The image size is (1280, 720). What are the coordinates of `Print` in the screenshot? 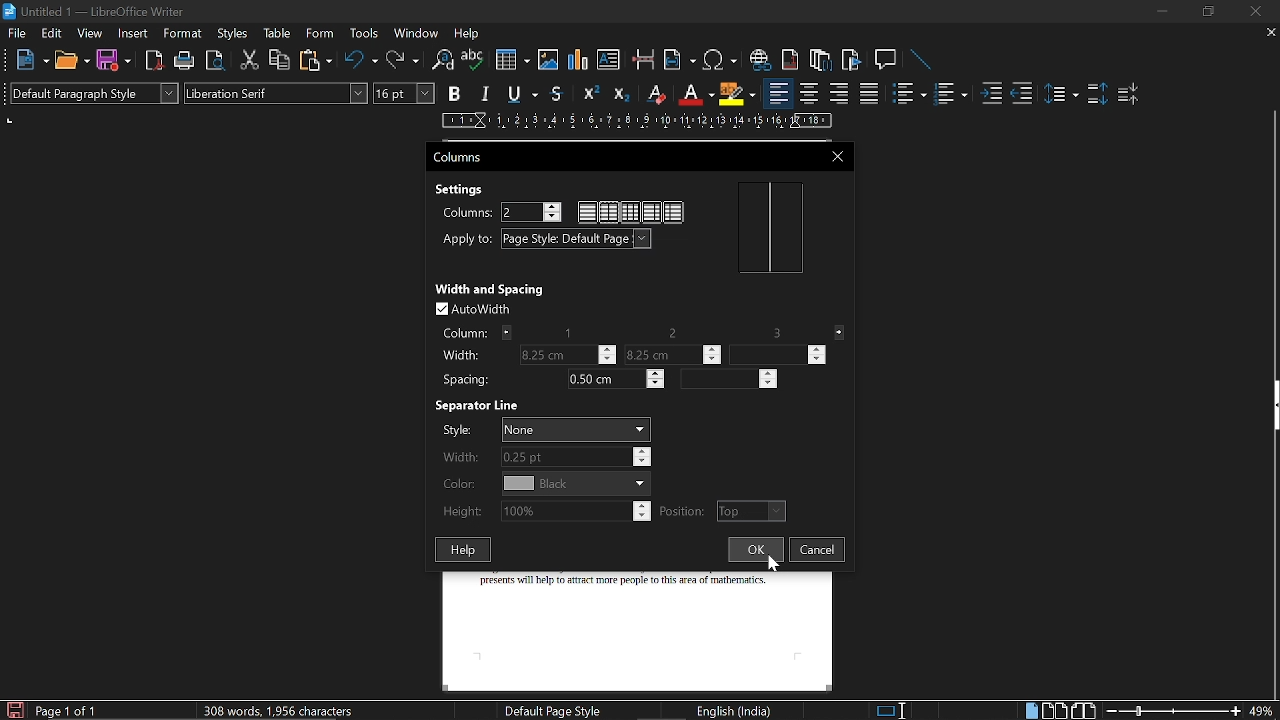 It's located at (186, 62).